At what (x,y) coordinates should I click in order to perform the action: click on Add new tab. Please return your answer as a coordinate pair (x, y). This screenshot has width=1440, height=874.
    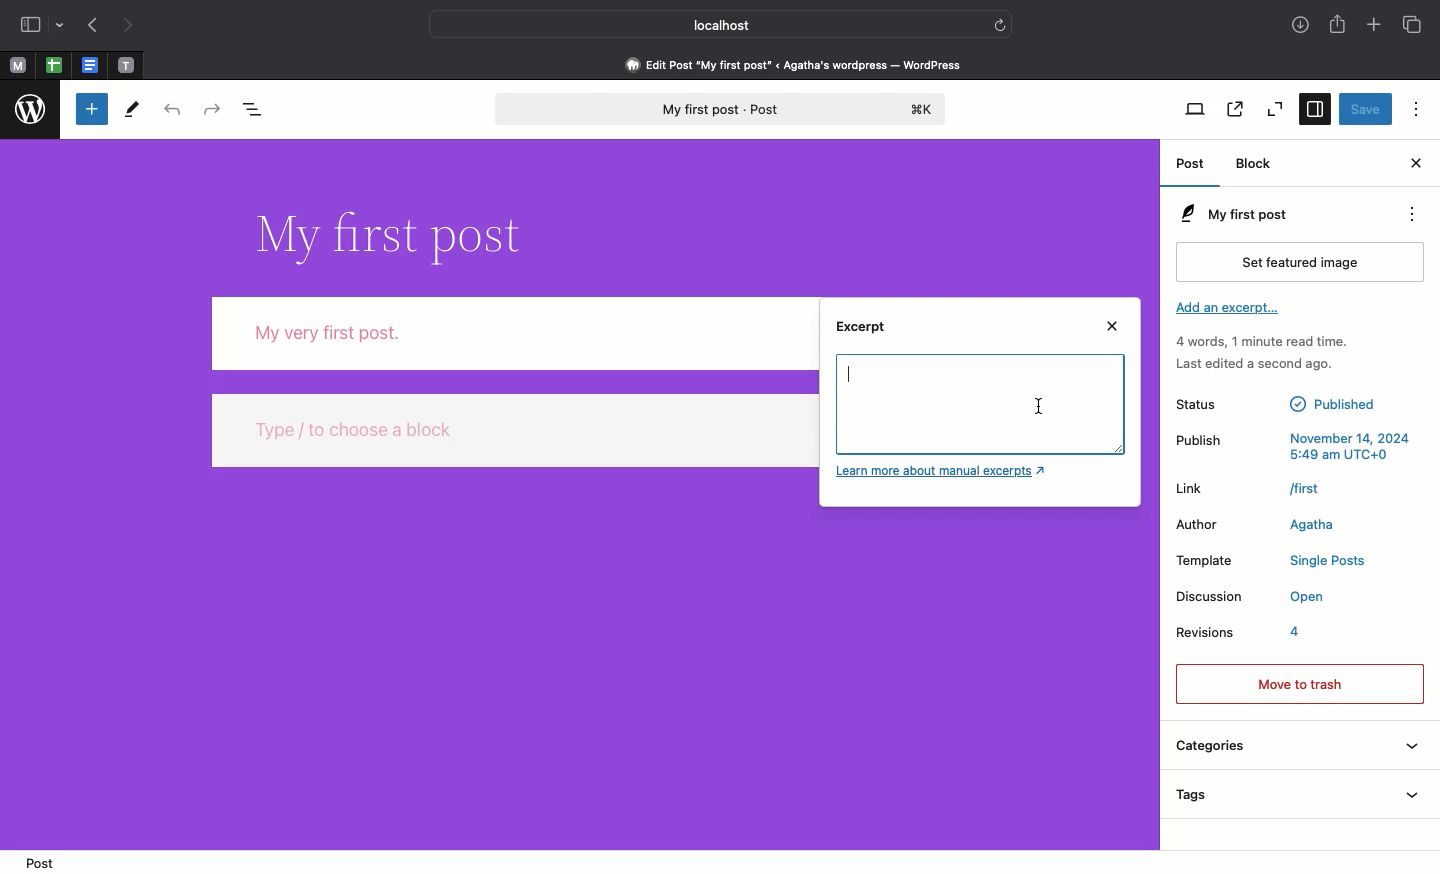
    Looking at the image, I should click on (1373, 26).